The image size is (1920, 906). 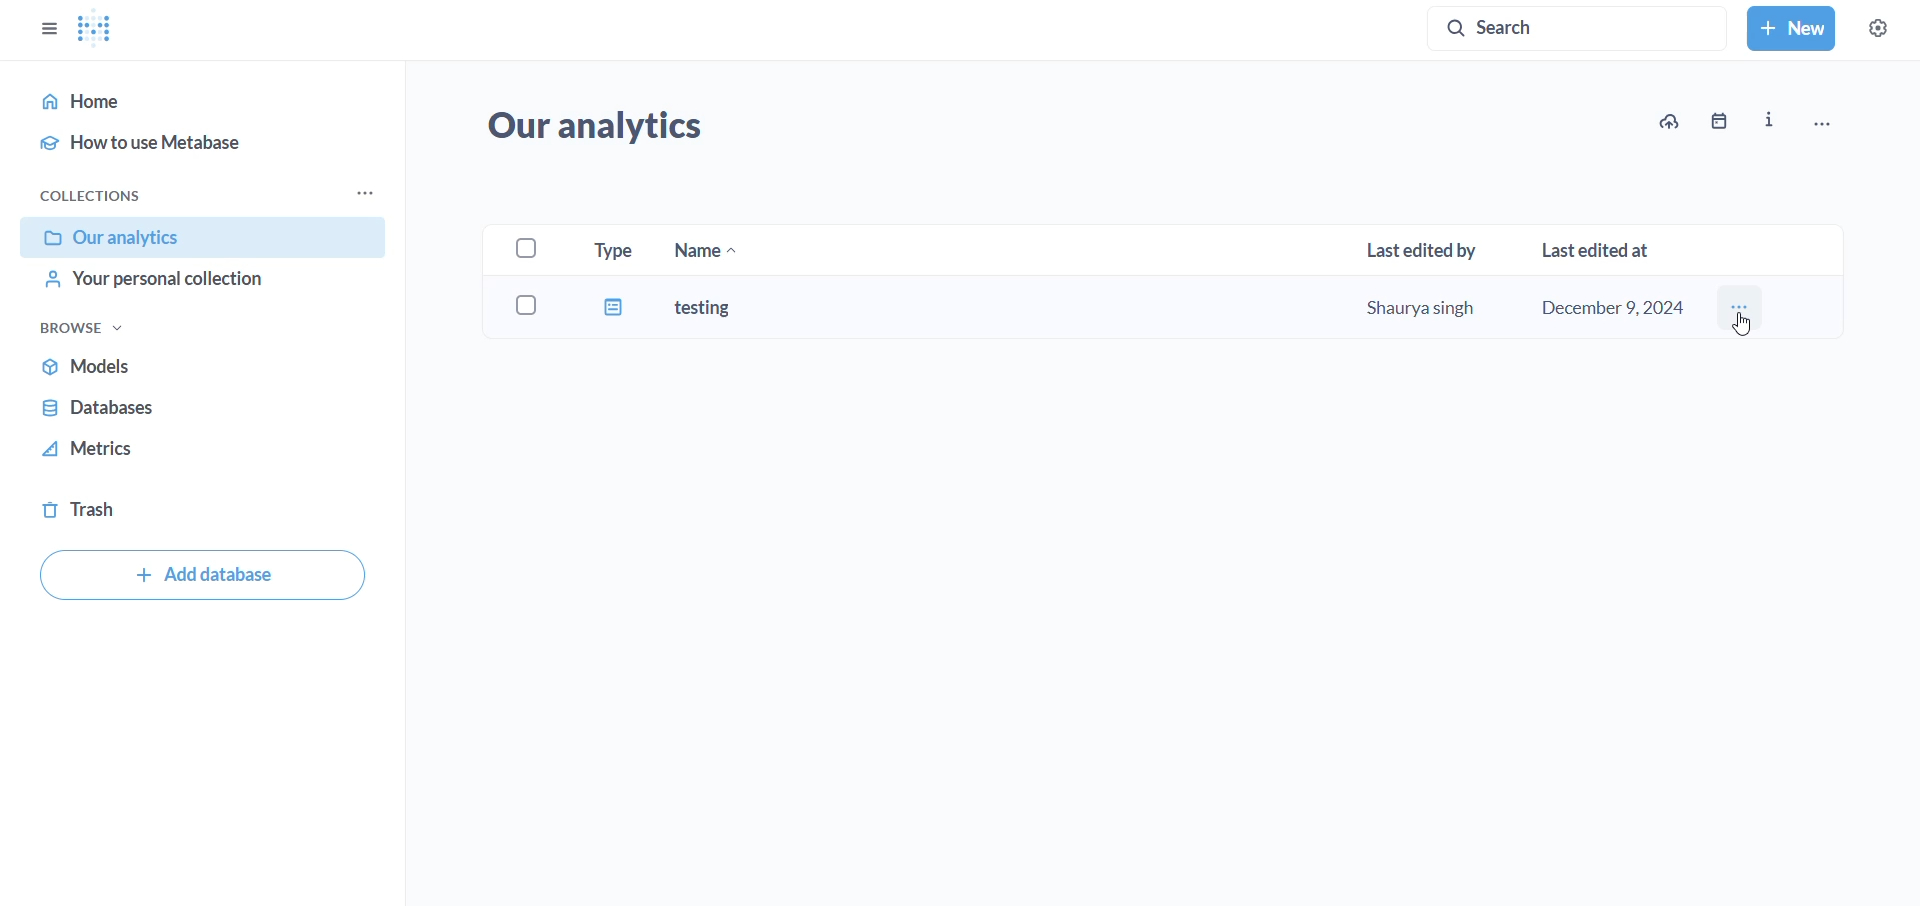 What do you see at coordinates (731, 306) in the screenshot?
I see `testing dashboard` at bounding box center [731, 306].